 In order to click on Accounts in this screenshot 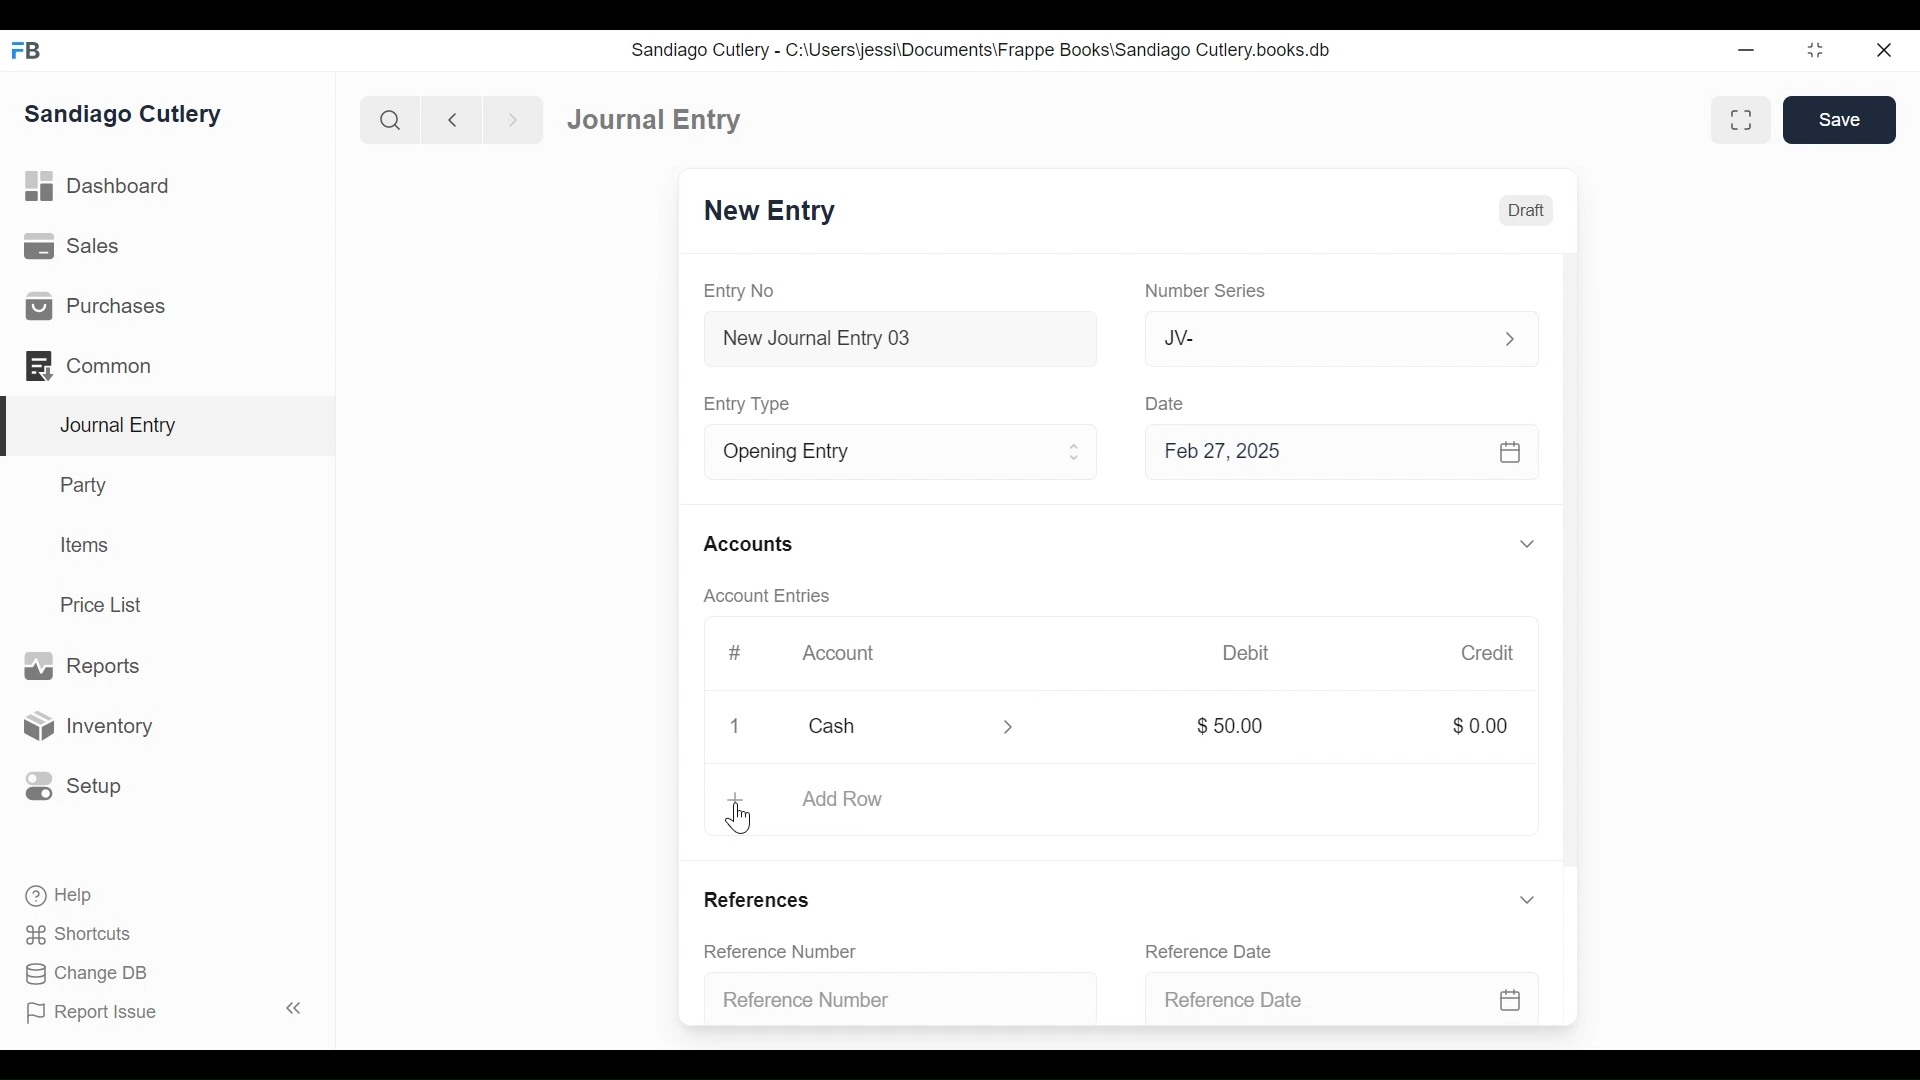, I will do `click(748, 545)`.